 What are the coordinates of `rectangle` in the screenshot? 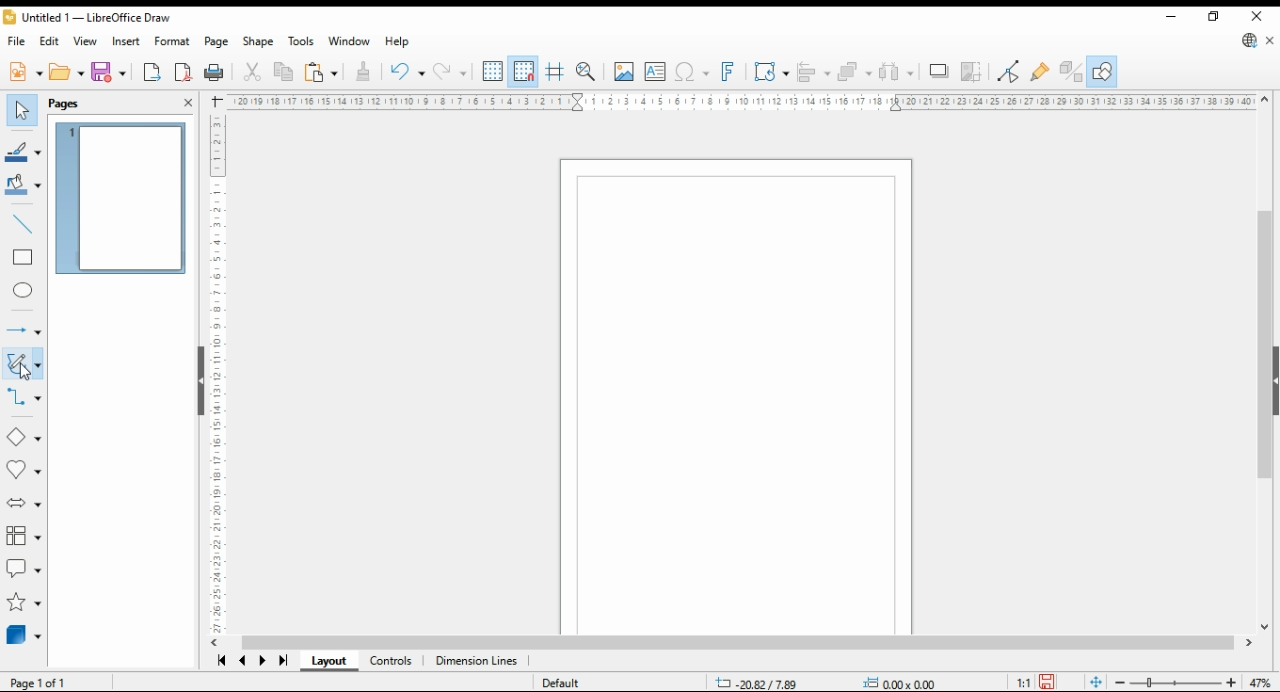 It's located at (23, 259).